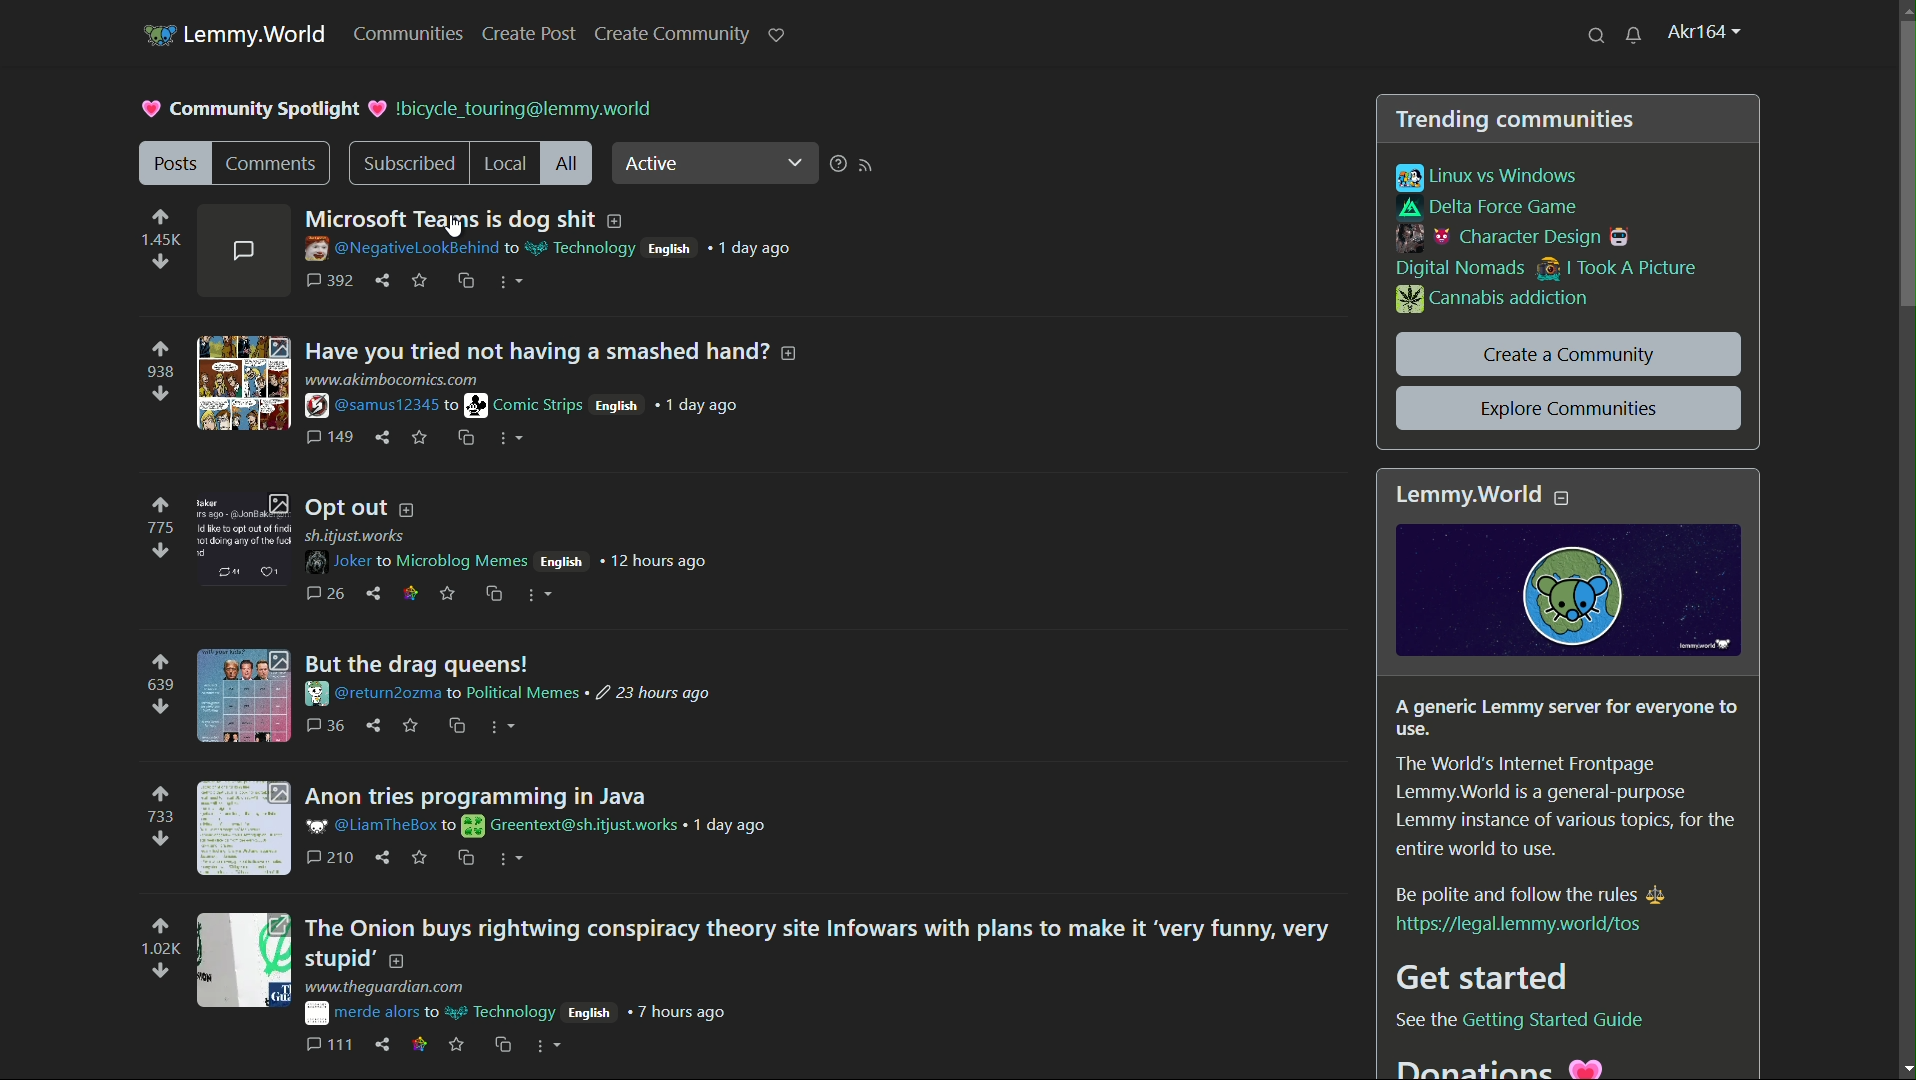 Image resolution: width=1916 pixels, height=1080 pixels. What do you see at coordinates (158, 814) in the screenshot?
I see `number of votes` at bounding box center [158, 814].